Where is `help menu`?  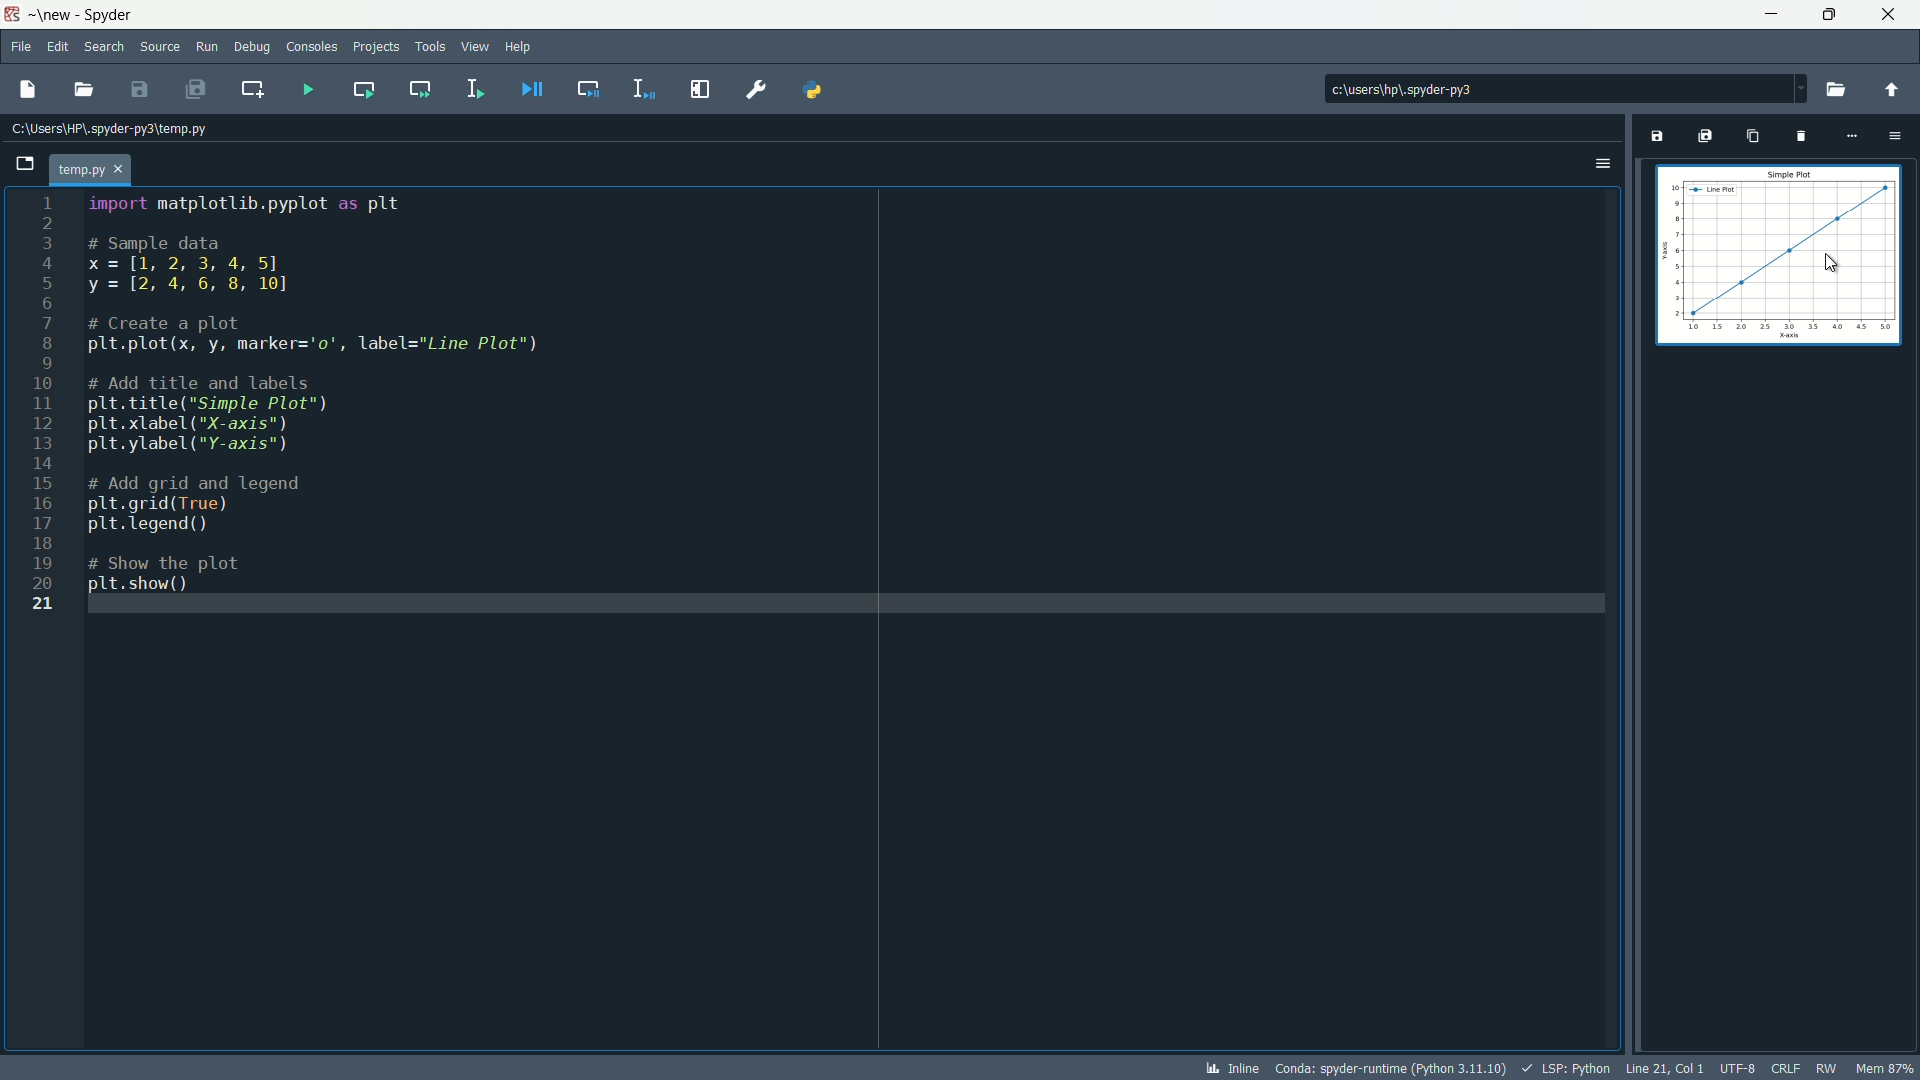
help menu is located at coordinates (521, 46).